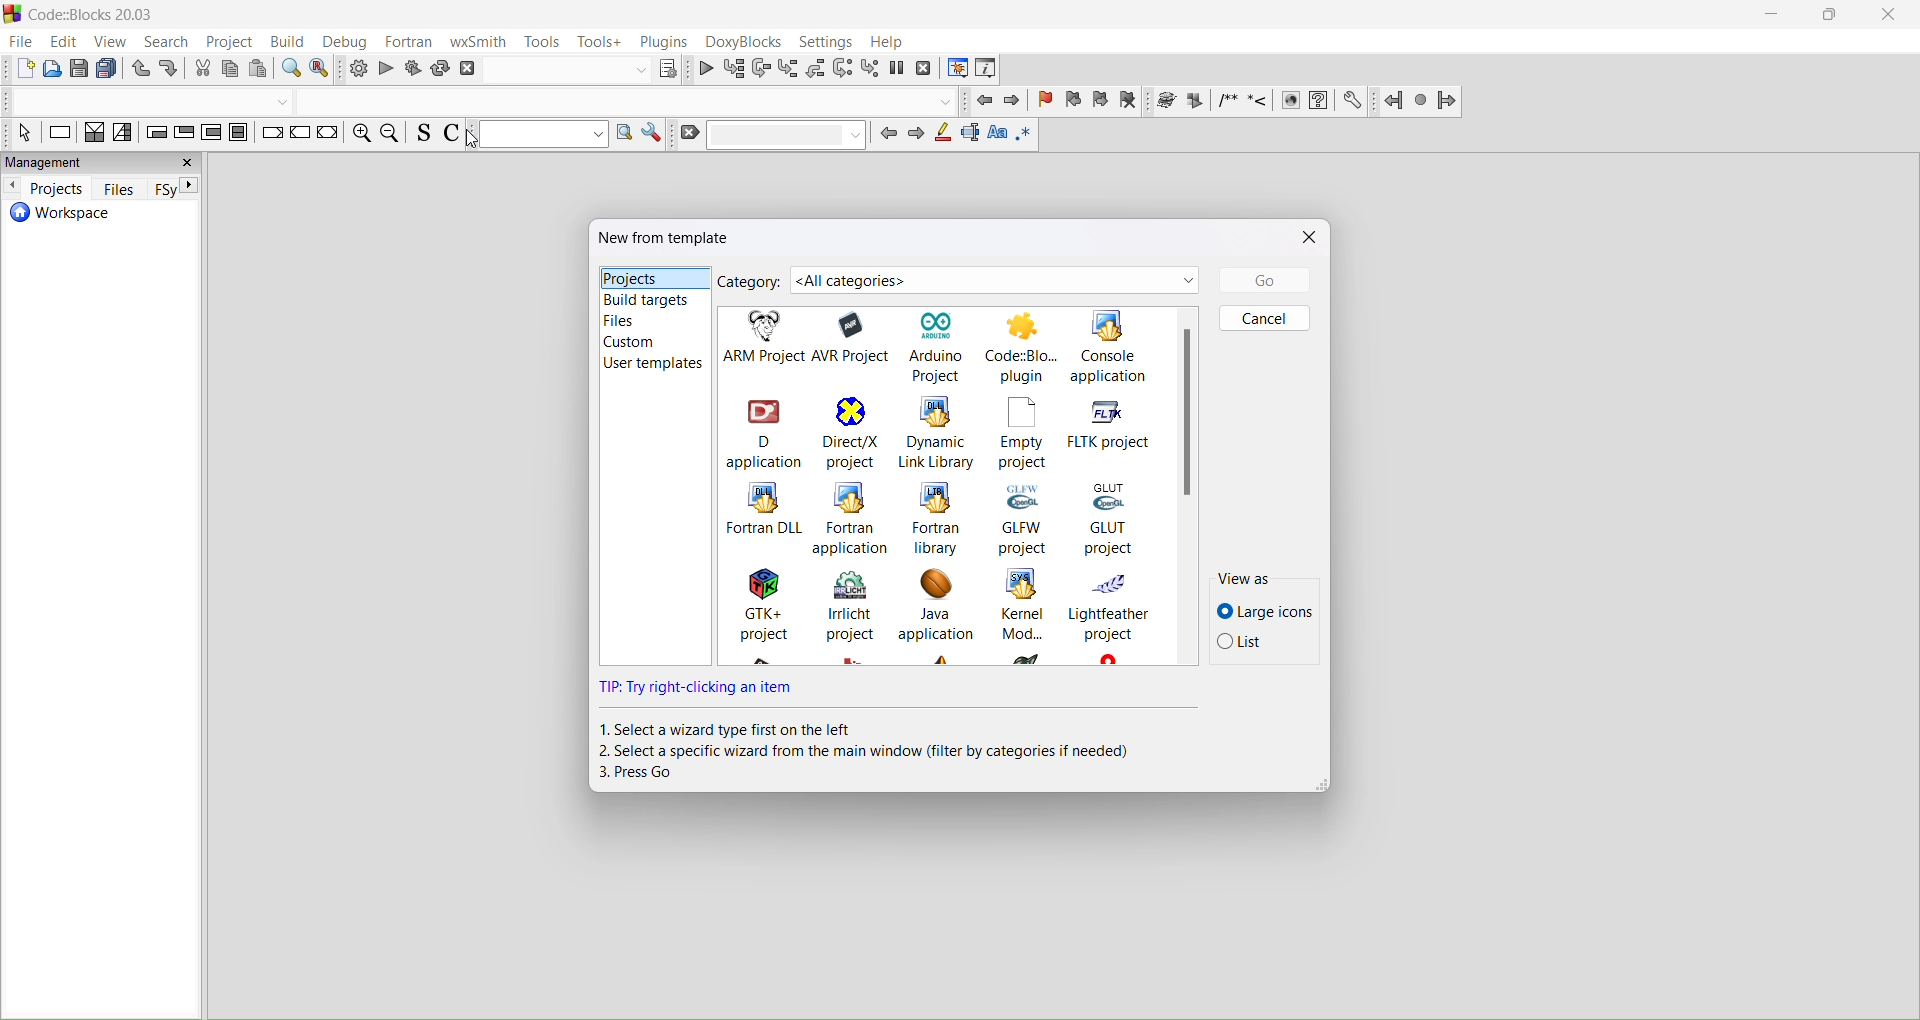  What do you see at coordinates (421, 136) in the screenshot?
I see `toggle searches` at bounding box center [421, 136].